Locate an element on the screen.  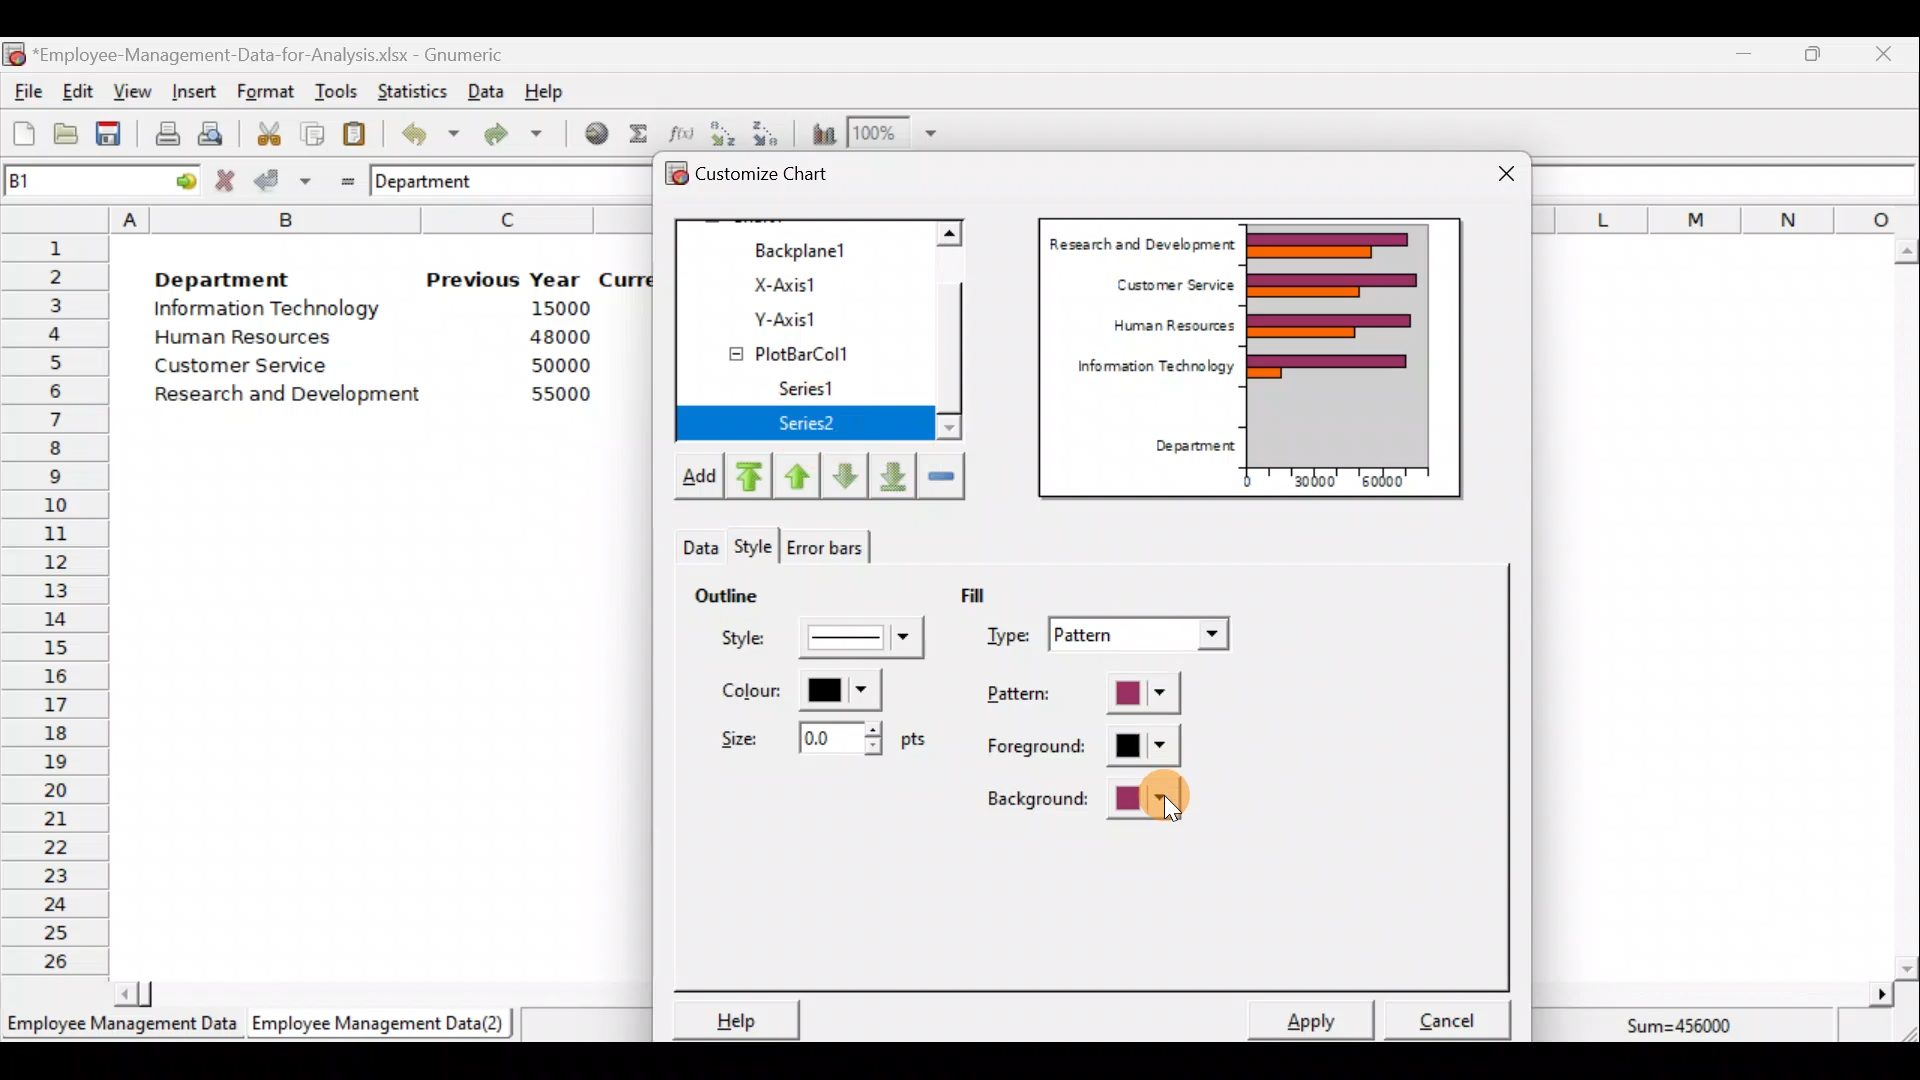
Theme is located at coordinates (760, 547).